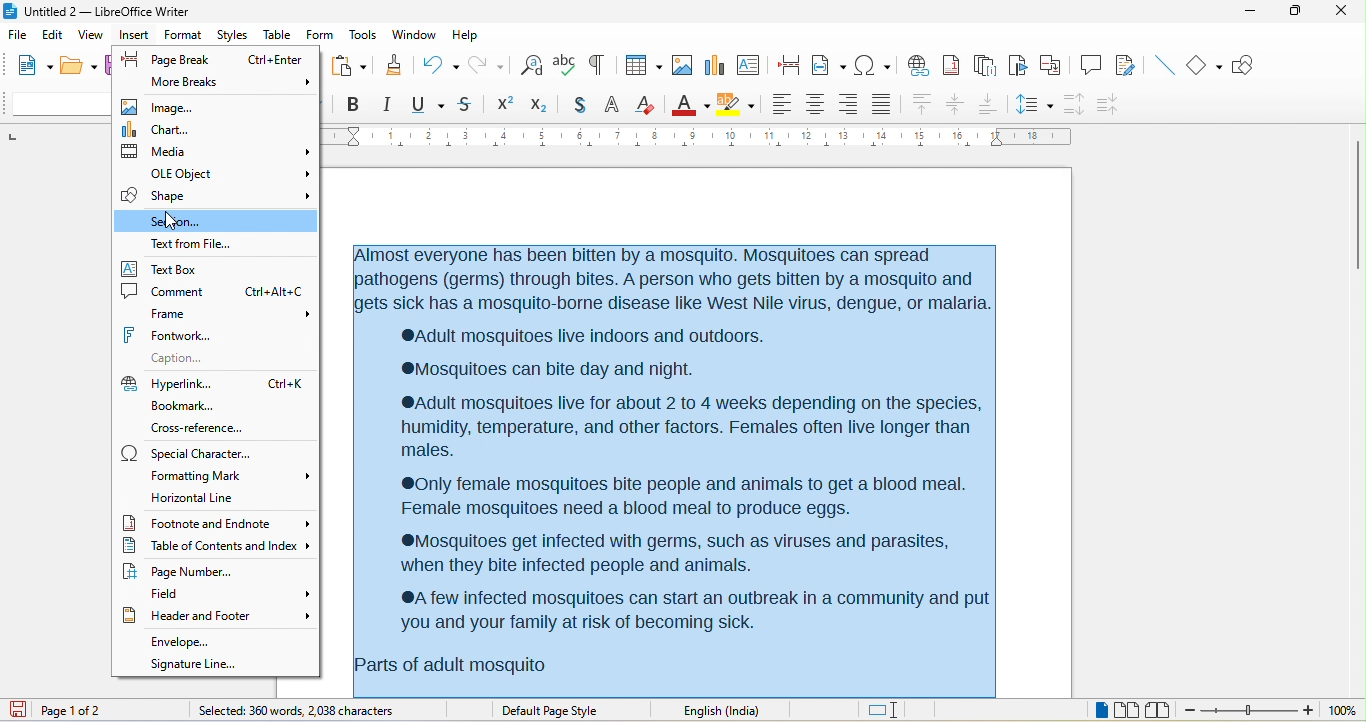  I want to click on envelope, so click(215, 643).